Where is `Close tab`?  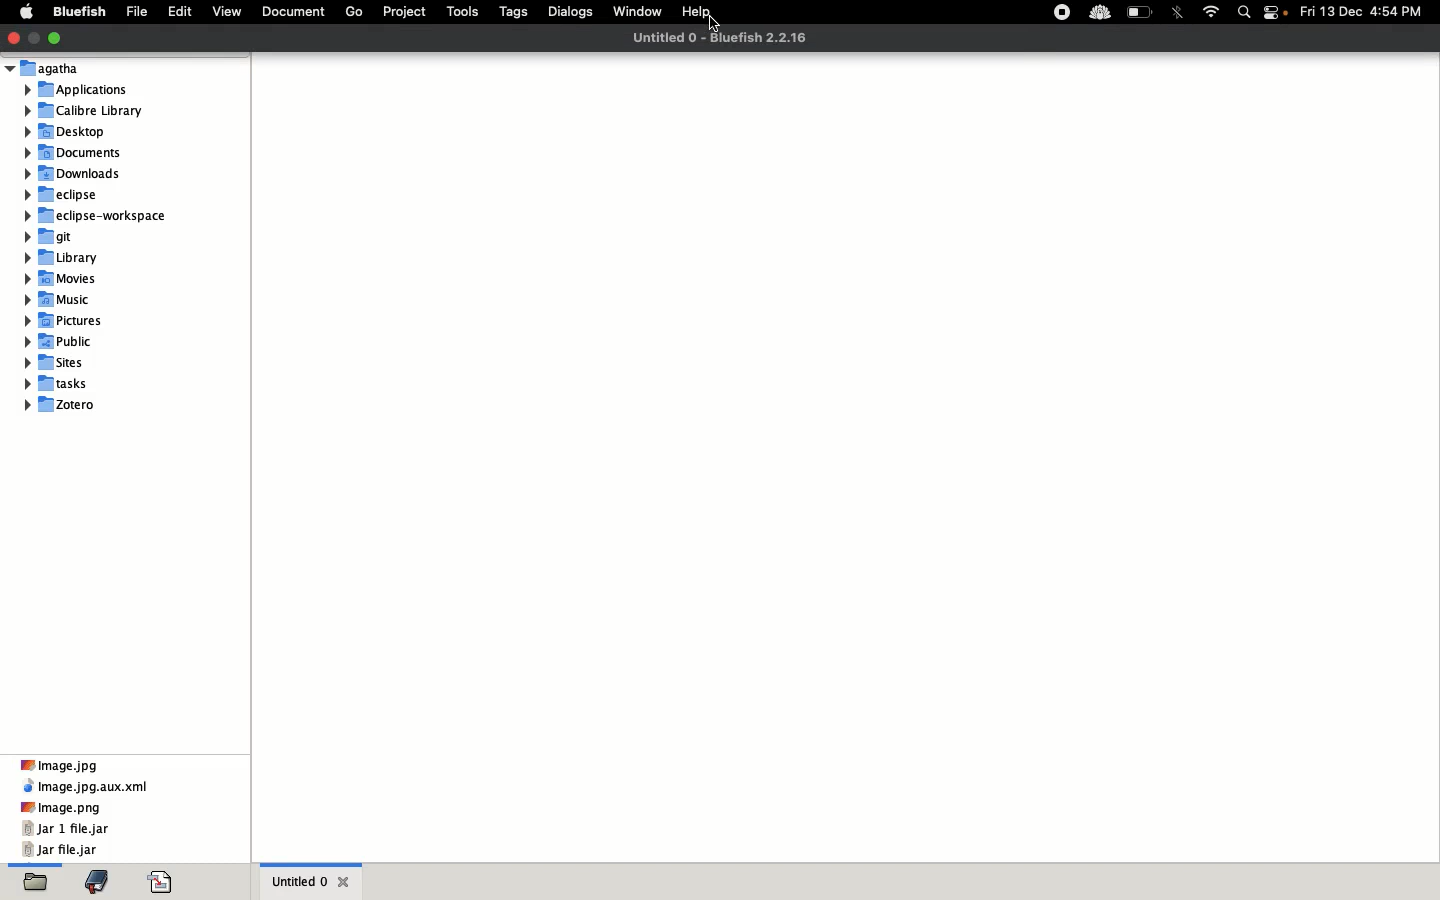
Close tab is located at coordinates (345, 882).